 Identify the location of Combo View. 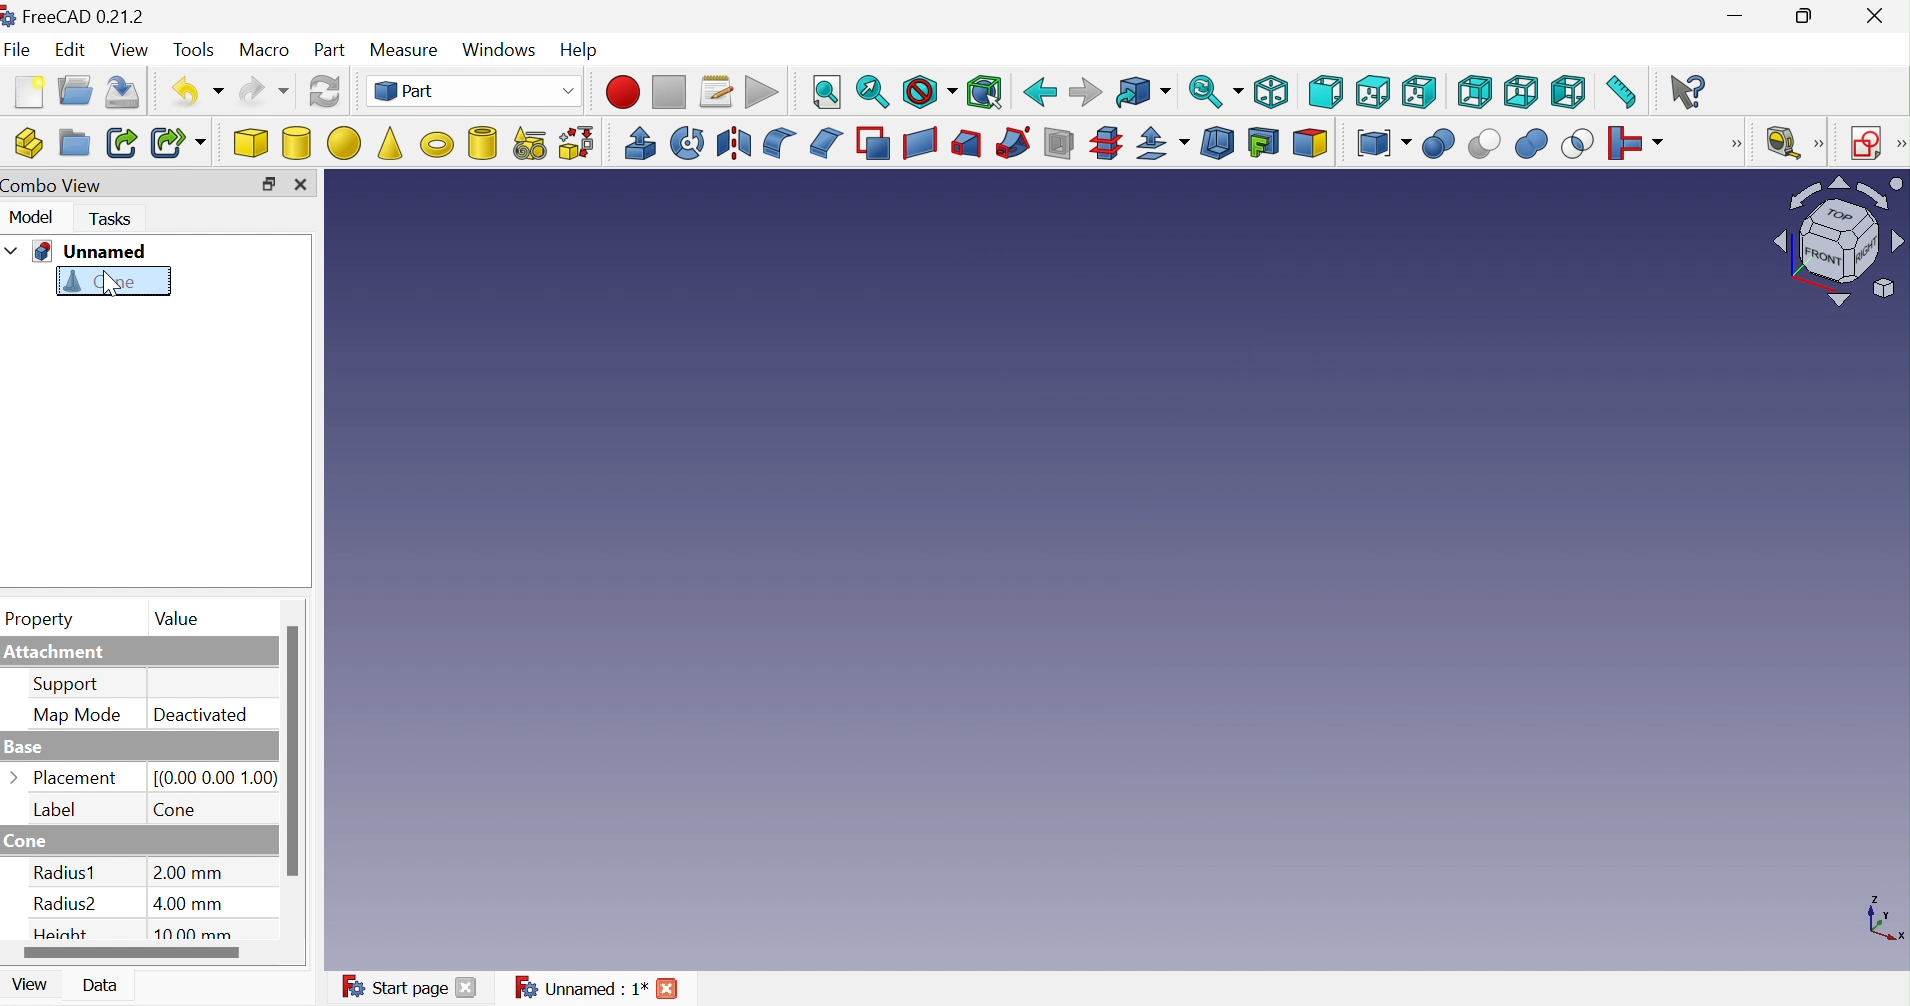
(58, 187).